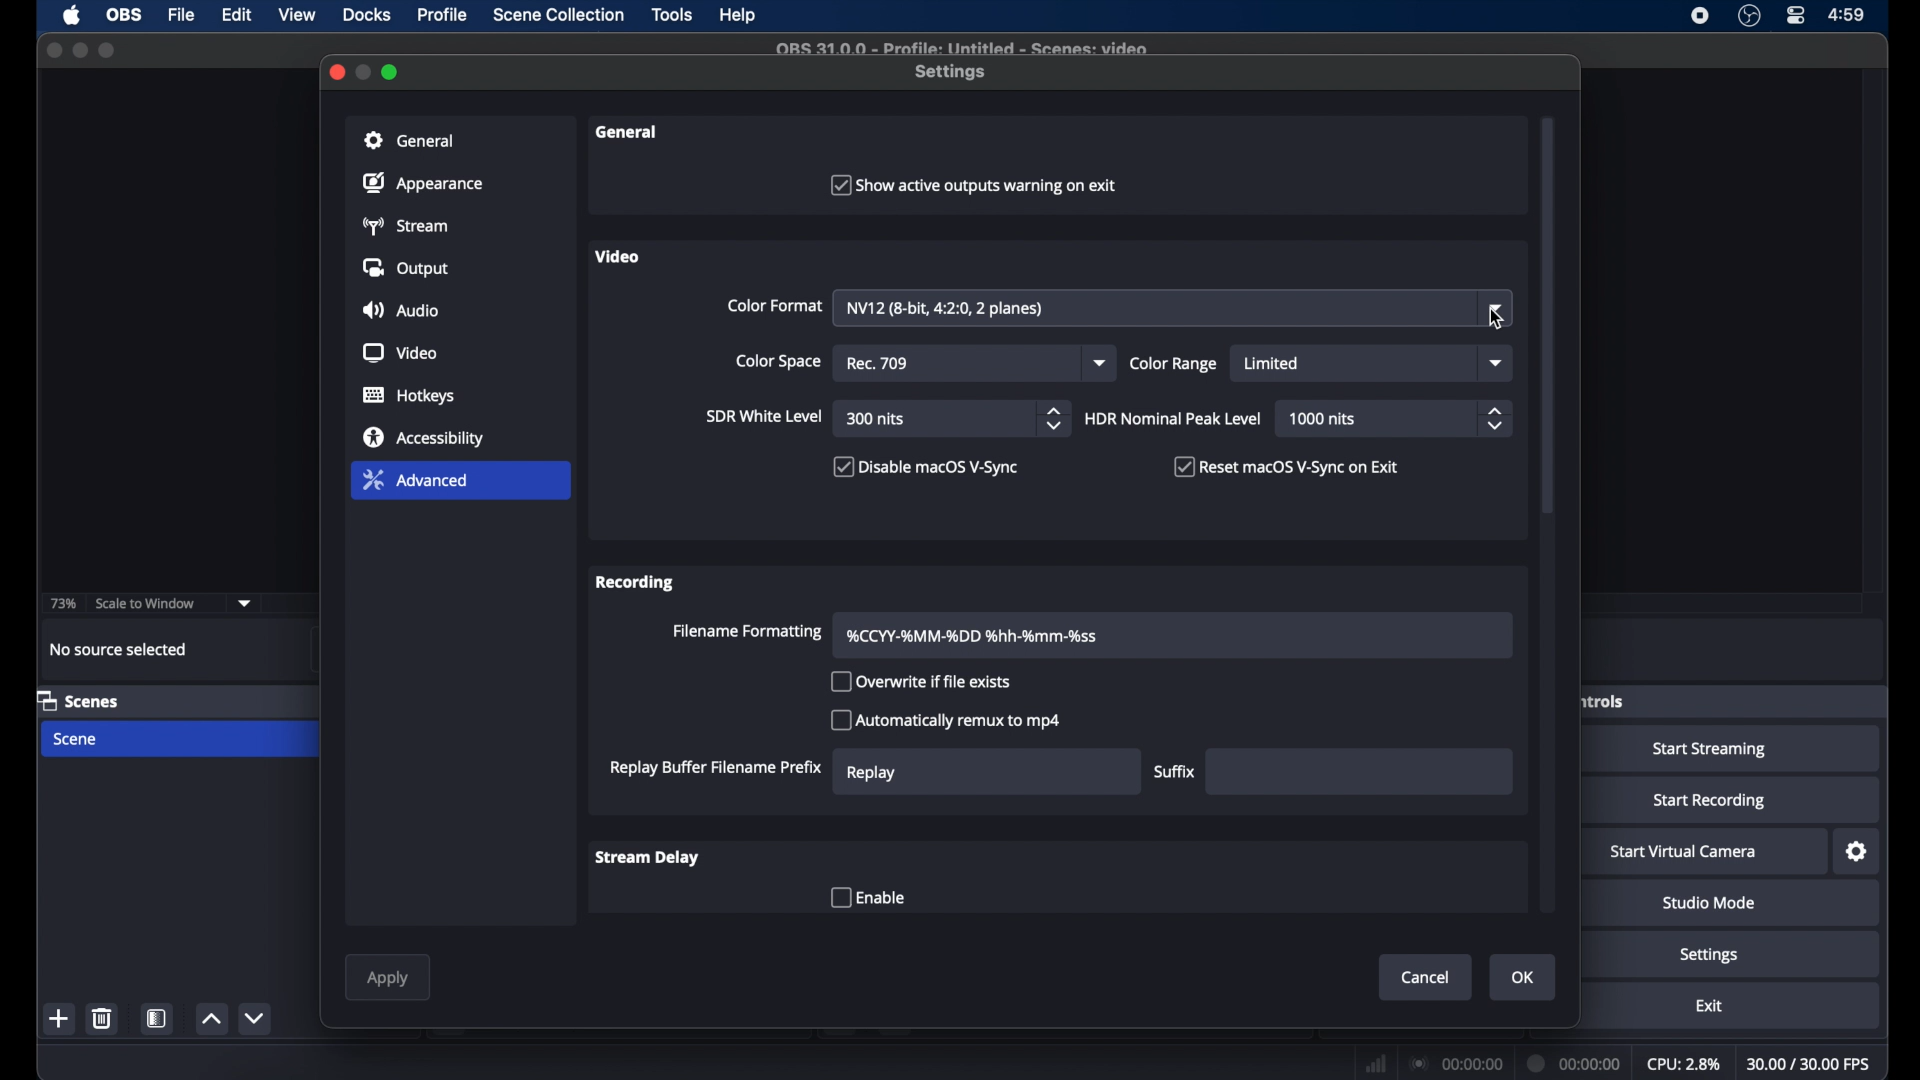  Describe the element at coordinates (461, 139) in the screenshot. I see `general` at that location.